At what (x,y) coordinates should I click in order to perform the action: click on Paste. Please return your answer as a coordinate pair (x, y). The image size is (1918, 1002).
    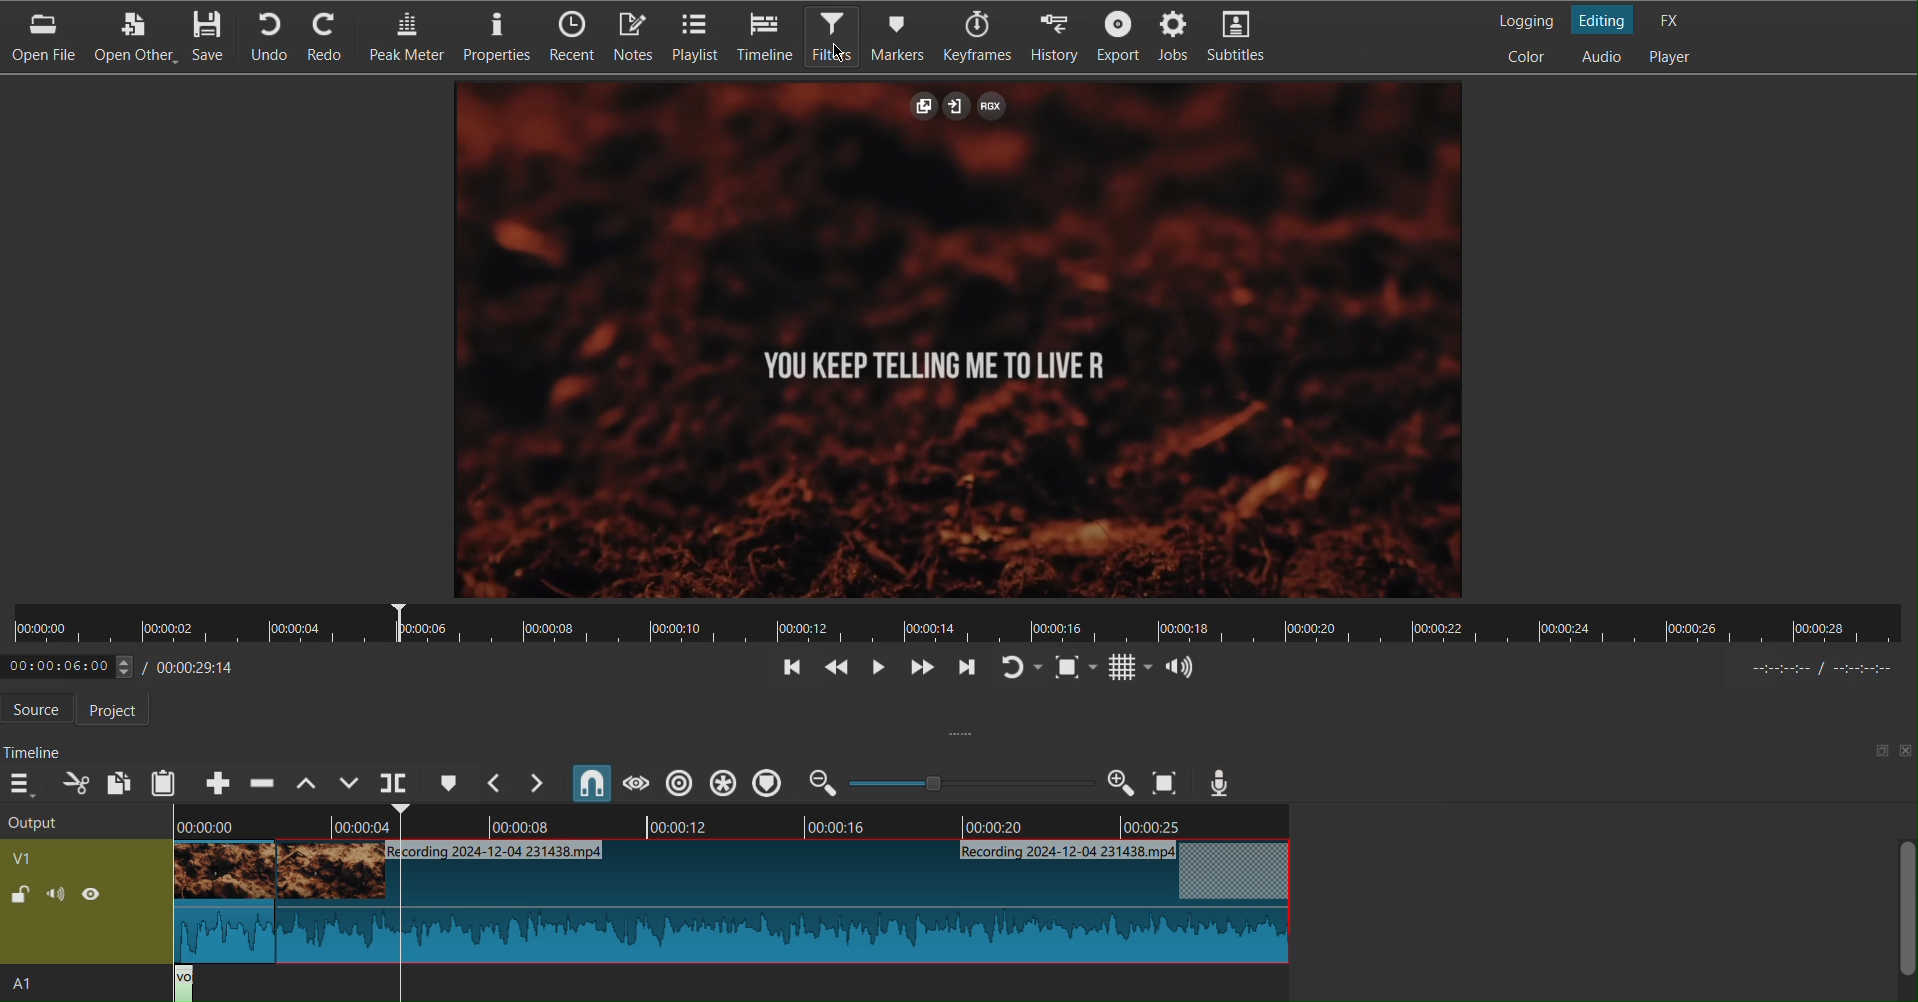
    Looking at the image, I should click on (165, 783).